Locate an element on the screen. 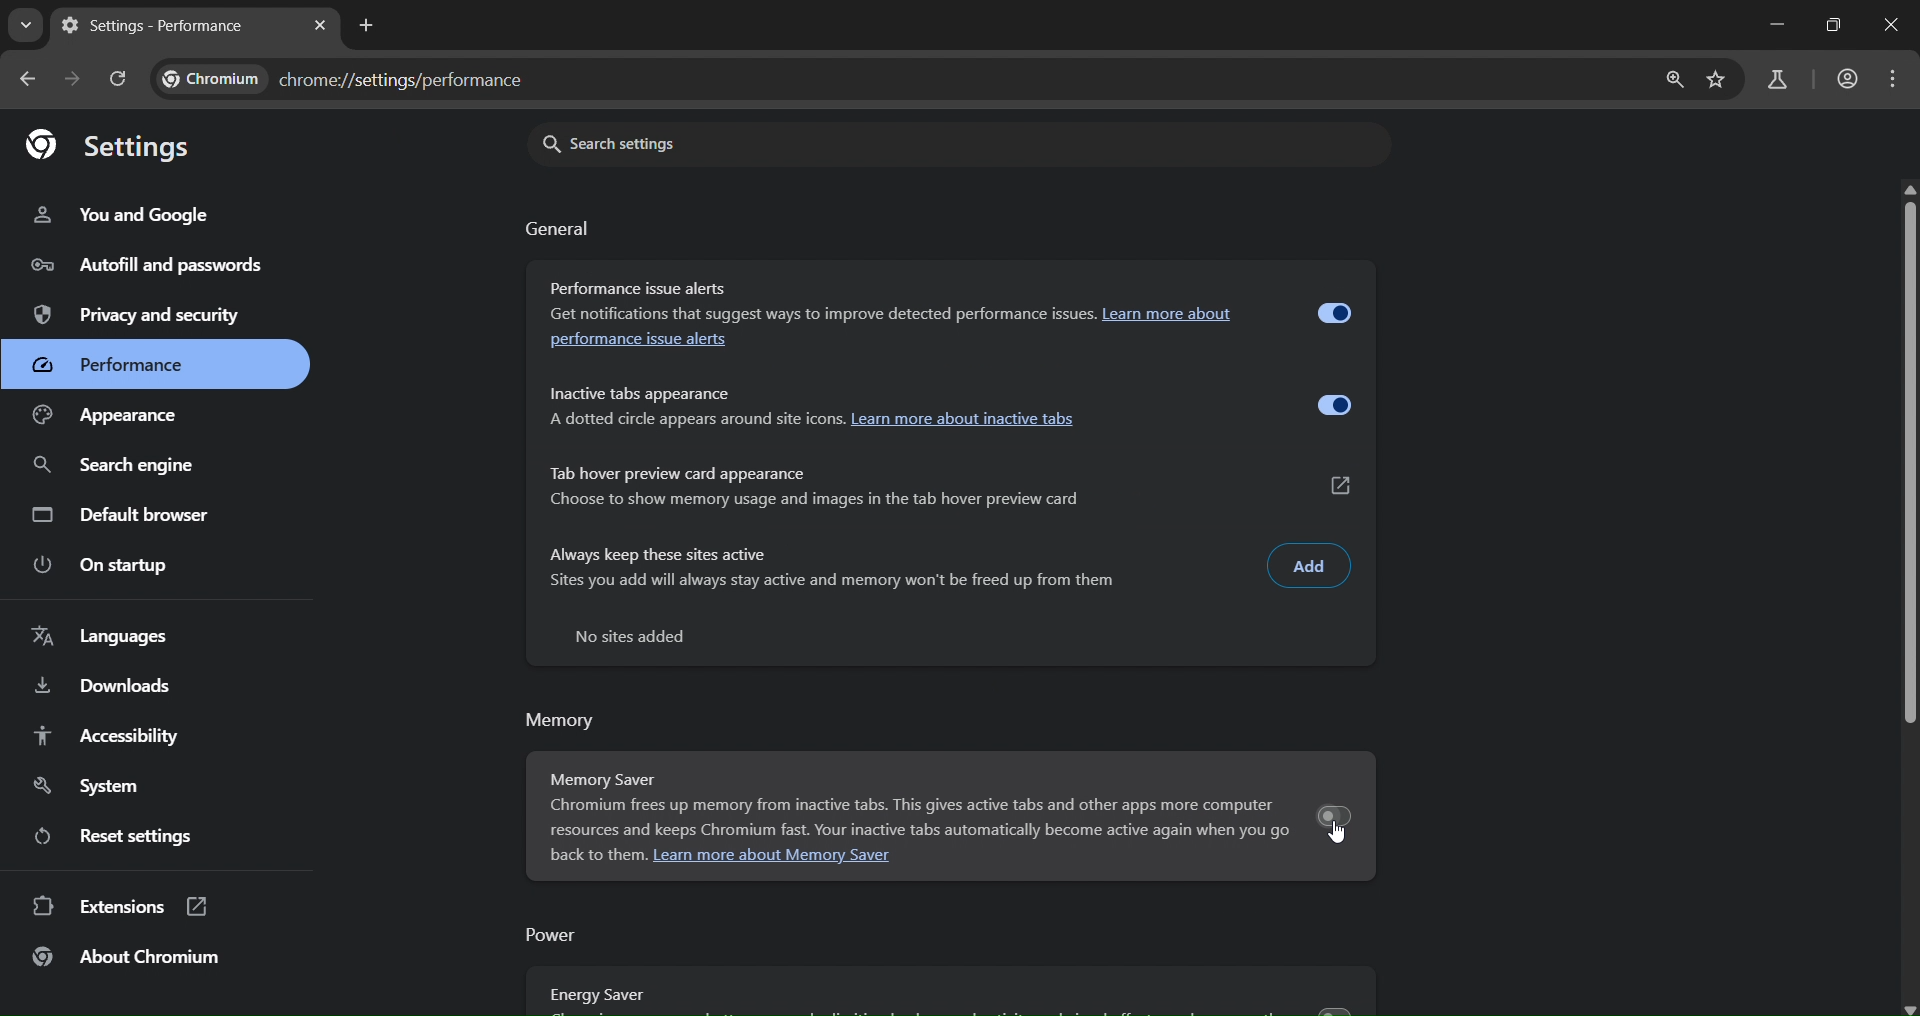 The image size is (1920, 1016). autofill and passwords is located at coordinates (154, 267).